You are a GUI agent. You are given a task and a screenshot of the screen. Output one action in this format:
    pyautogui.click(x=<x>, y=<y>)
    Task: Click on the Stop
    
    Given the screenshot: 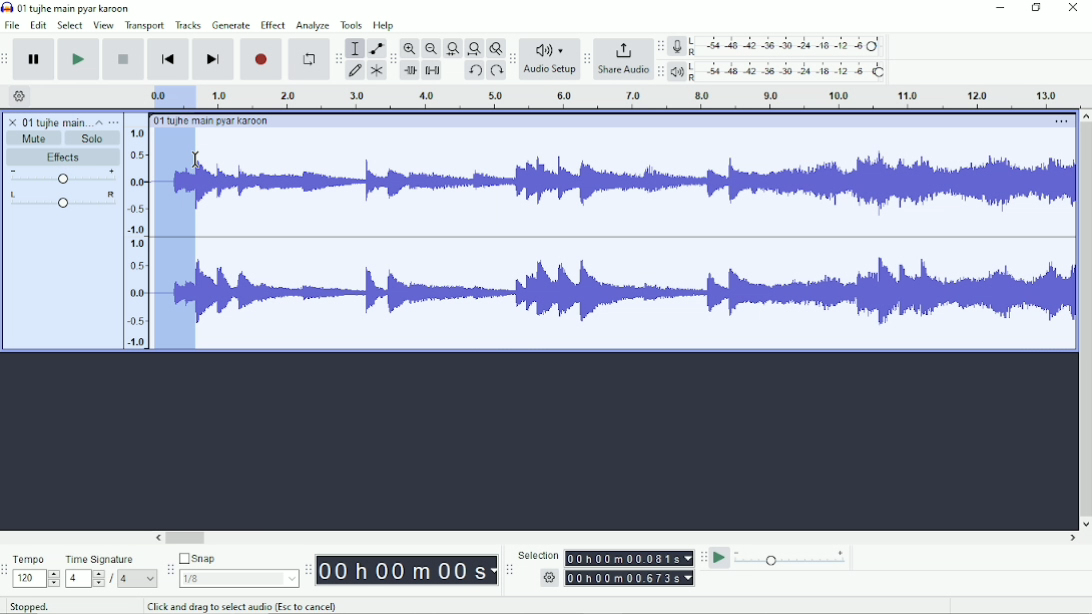 What is the action you would take?
    pyautogui.click(x=125, y=58)
    